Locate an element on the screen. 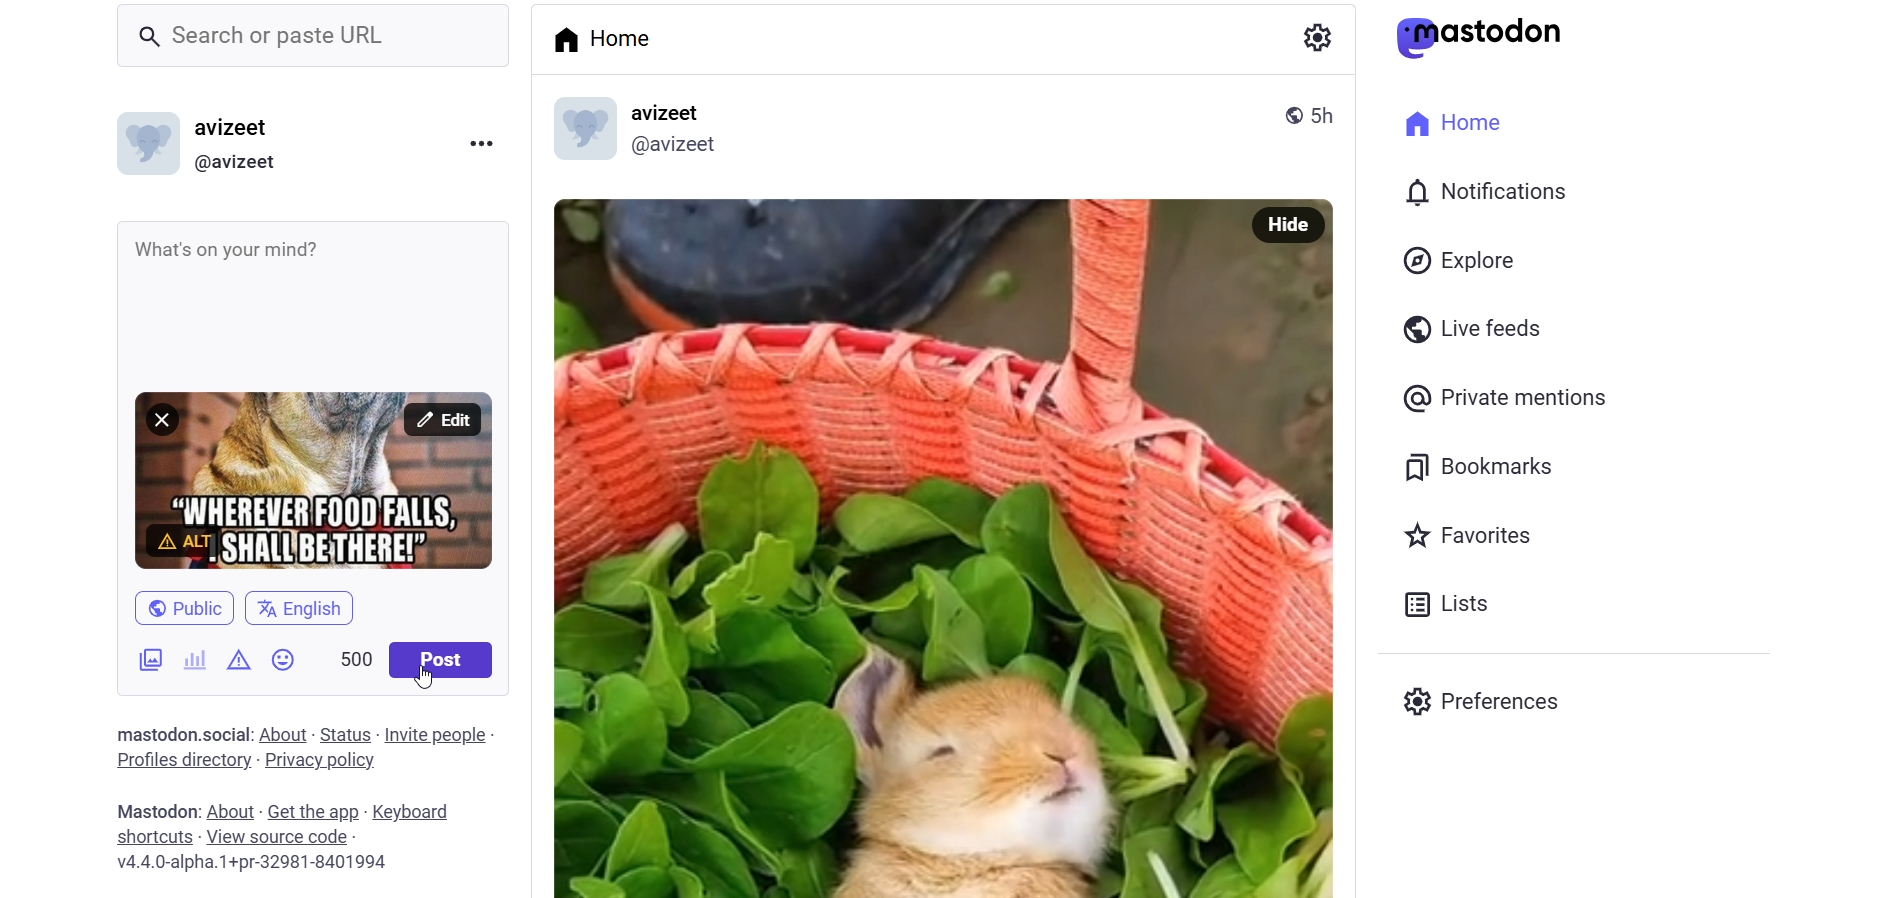 The width and height of the screenshot is (1884, 898). status is located at coordinates (344, 734).